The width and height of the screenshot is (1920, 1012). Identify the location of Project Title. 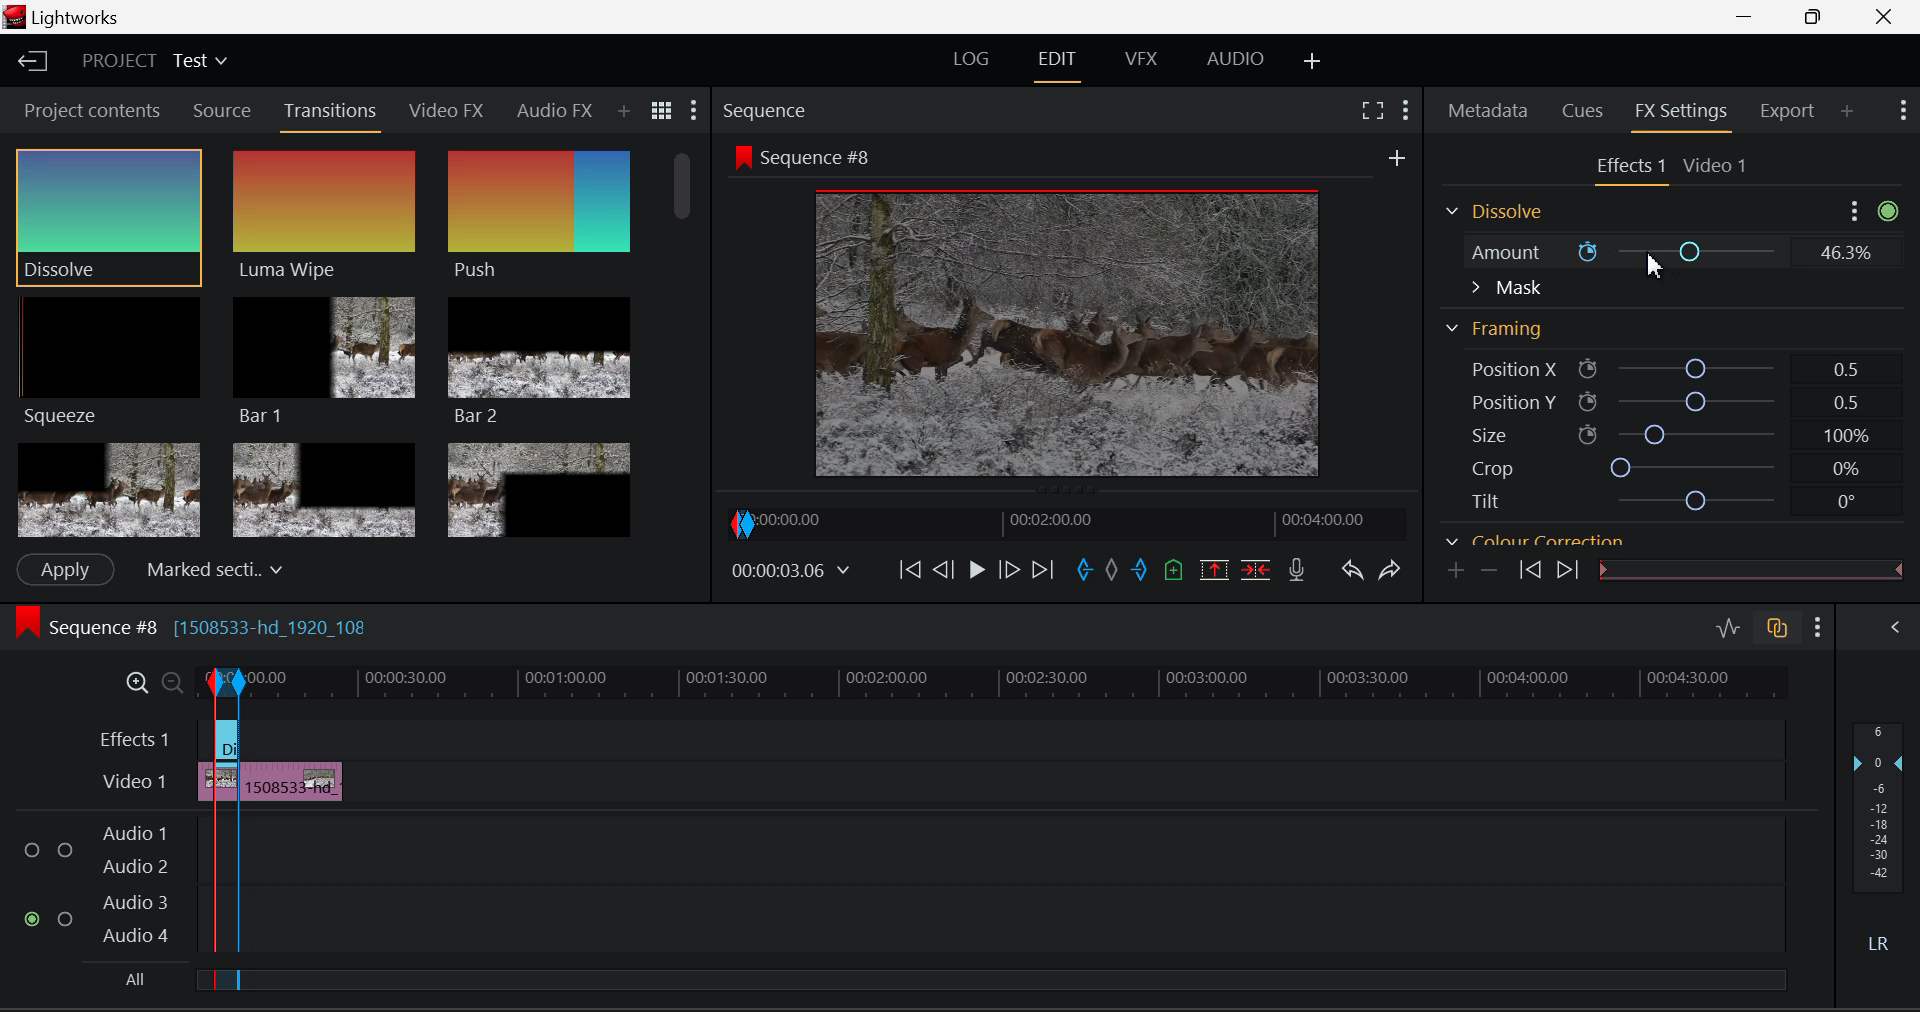
(152, 59).